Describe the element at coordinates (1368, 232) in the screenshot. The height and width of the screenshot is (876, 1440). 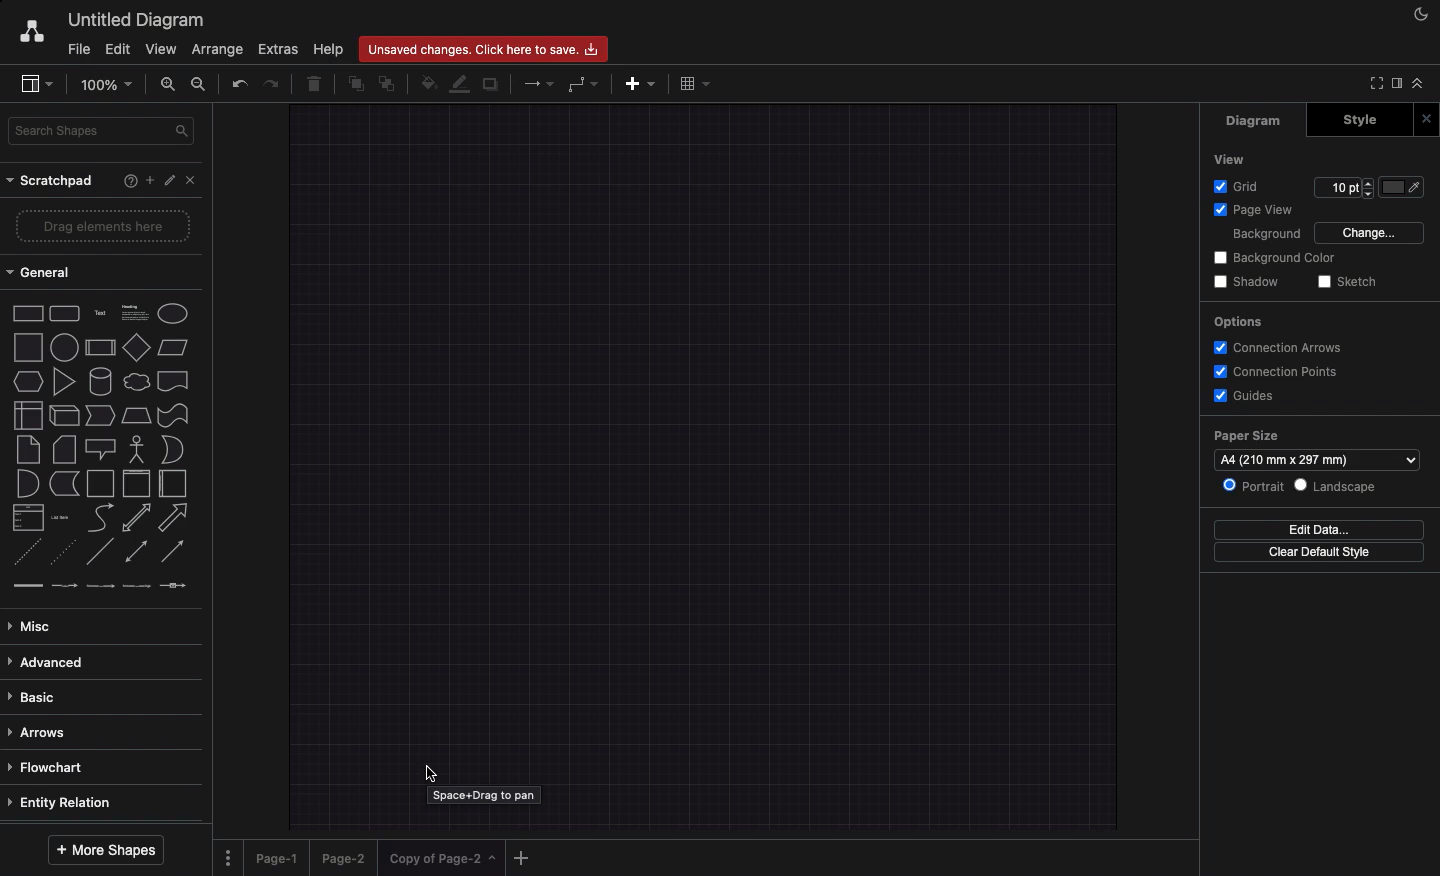
I see `Change` at that location.